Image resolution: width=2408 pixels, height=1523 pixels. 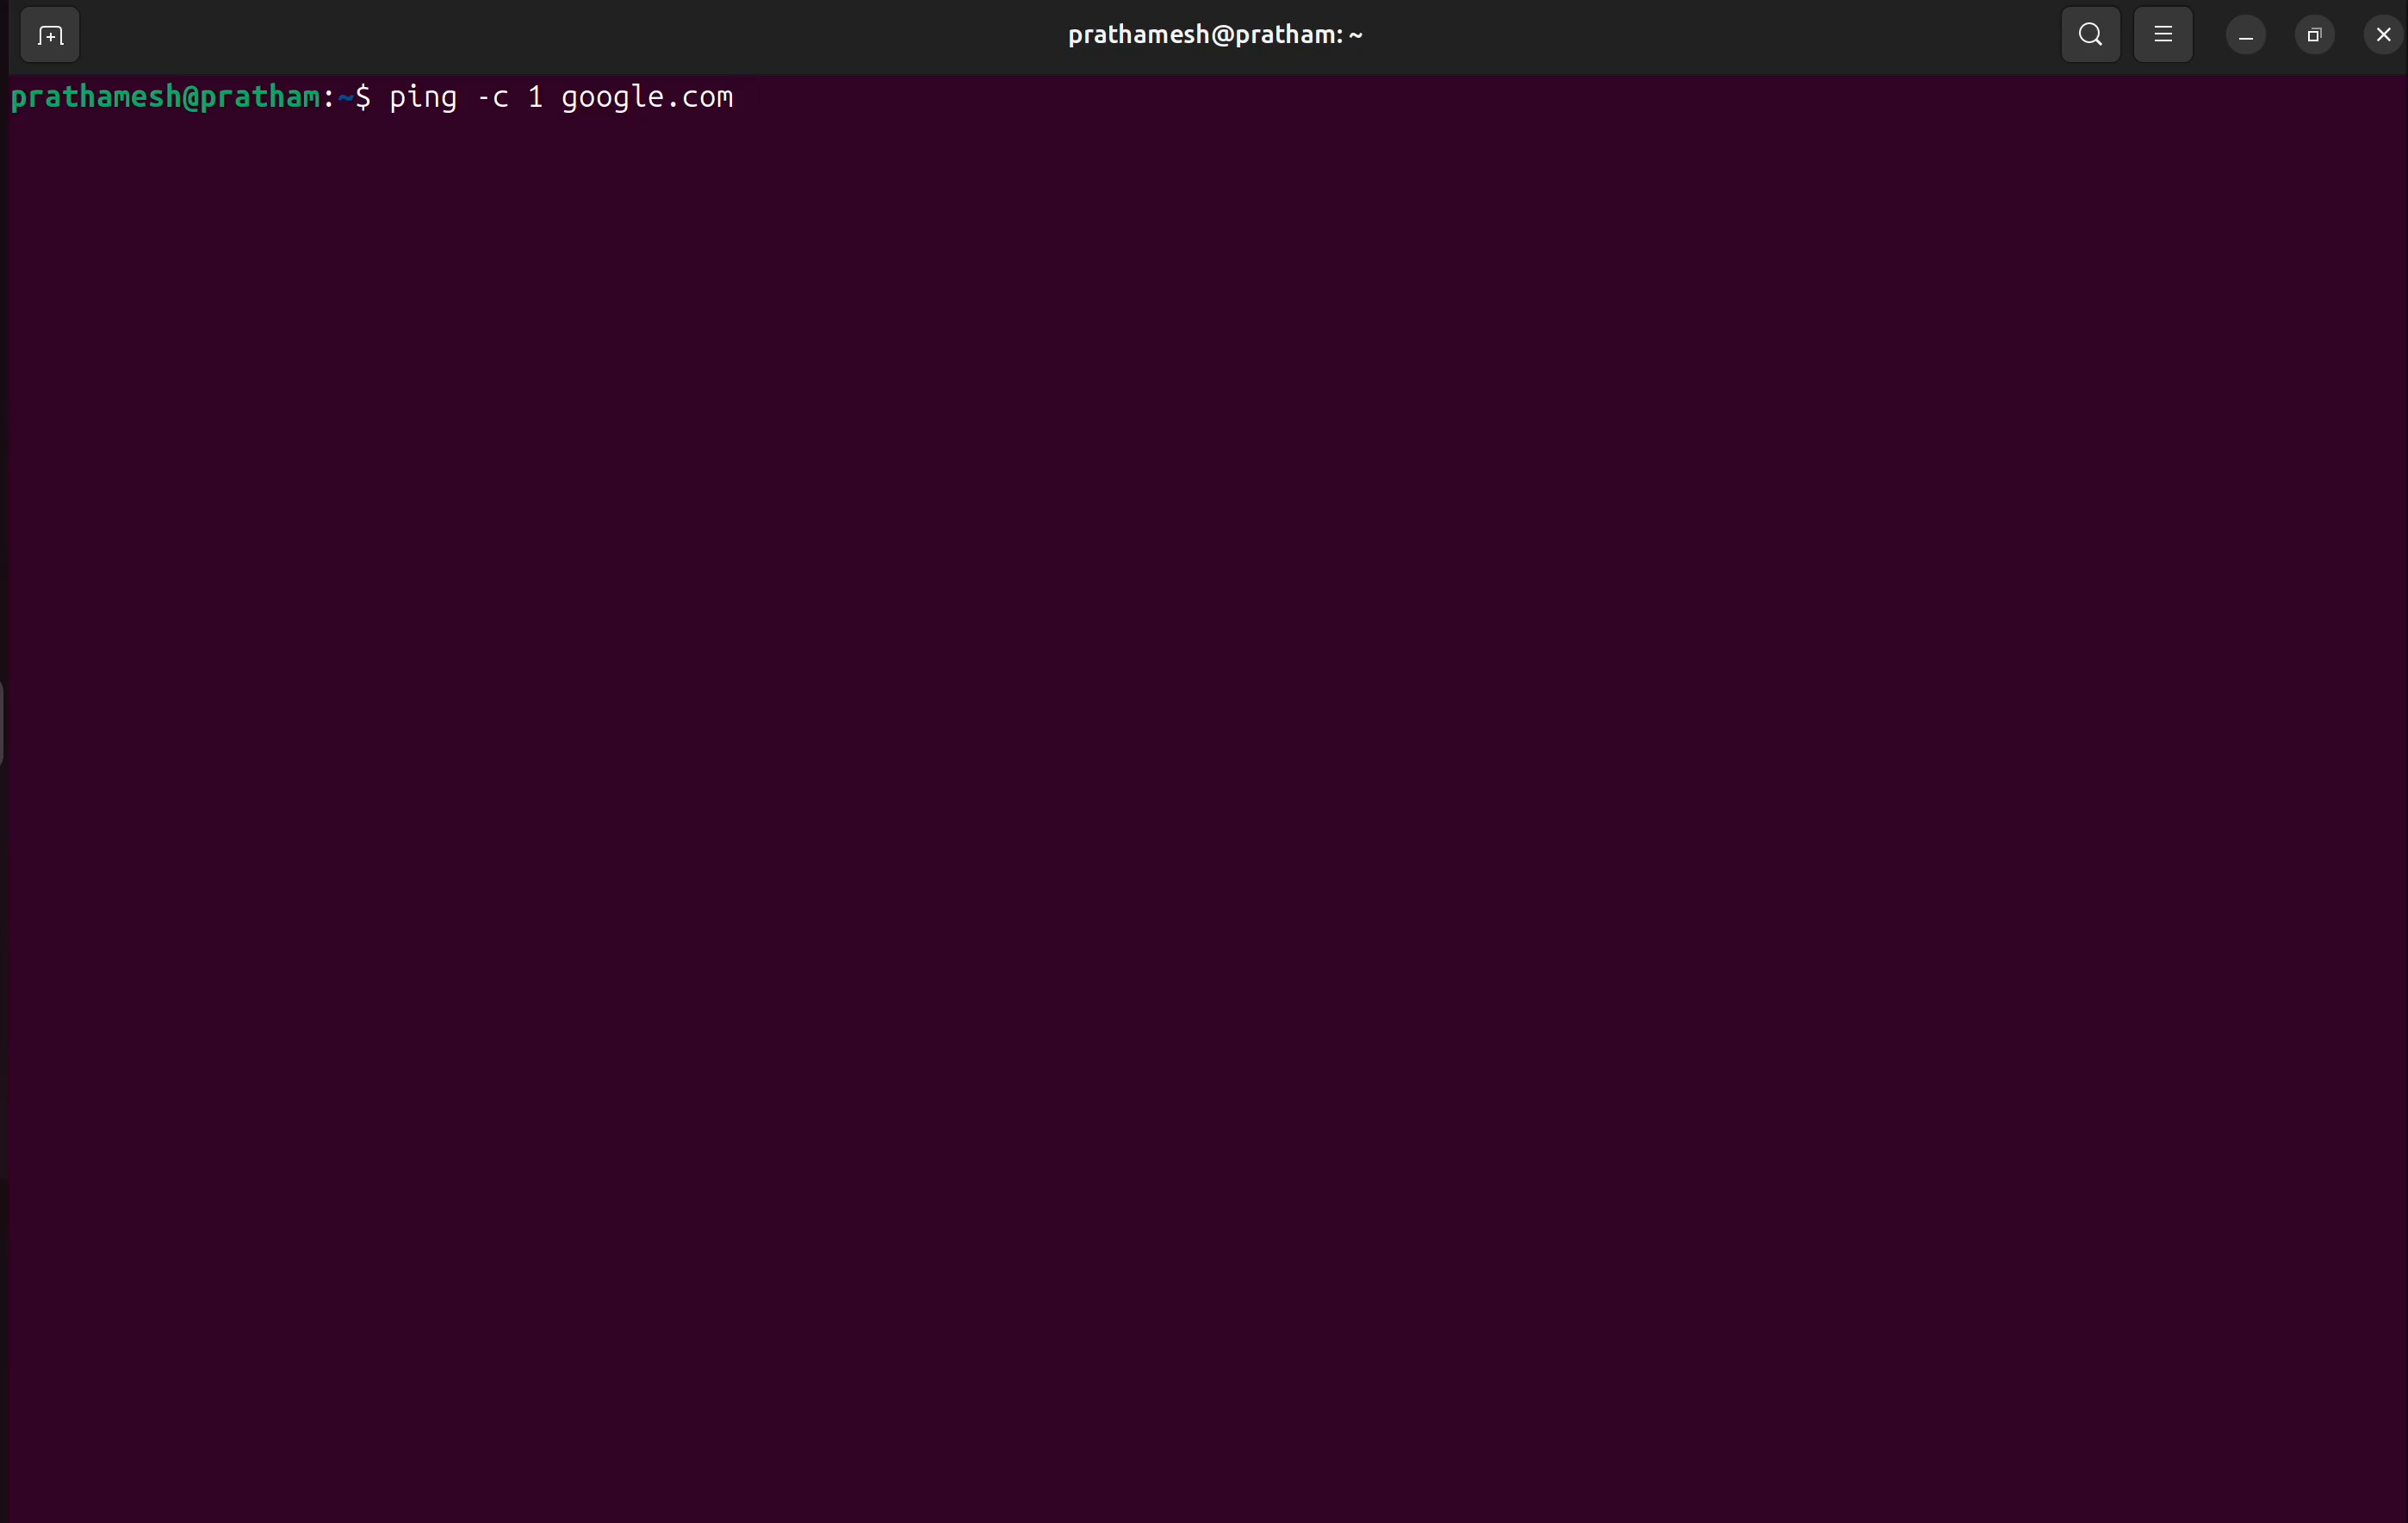 I want to click on prathmesh@pratham:~ $, so click(x=192, y=98).